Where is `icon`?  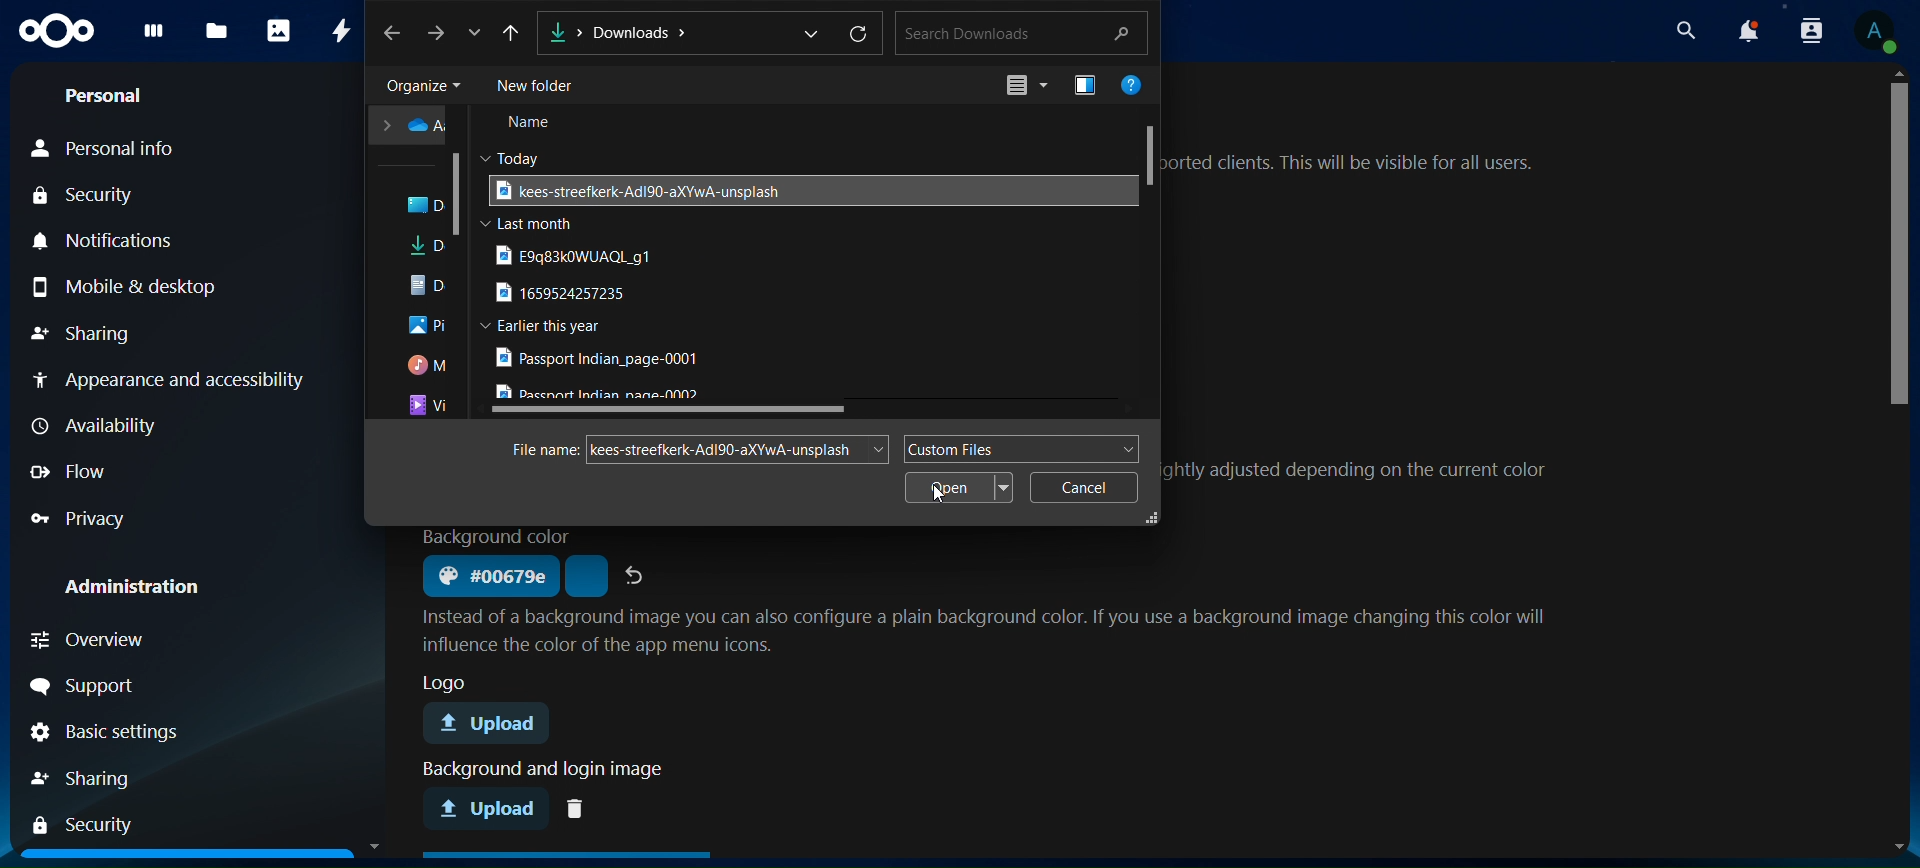 icon is located at coordinates (1021, 86).